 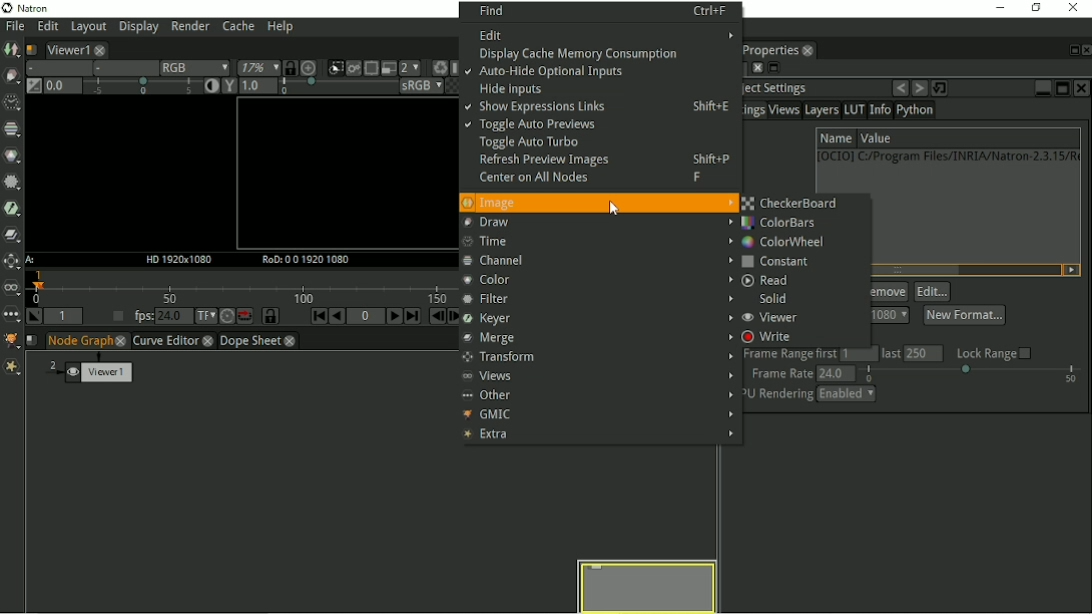 I want to click on Show expressions link, so click(x=601, y=109).